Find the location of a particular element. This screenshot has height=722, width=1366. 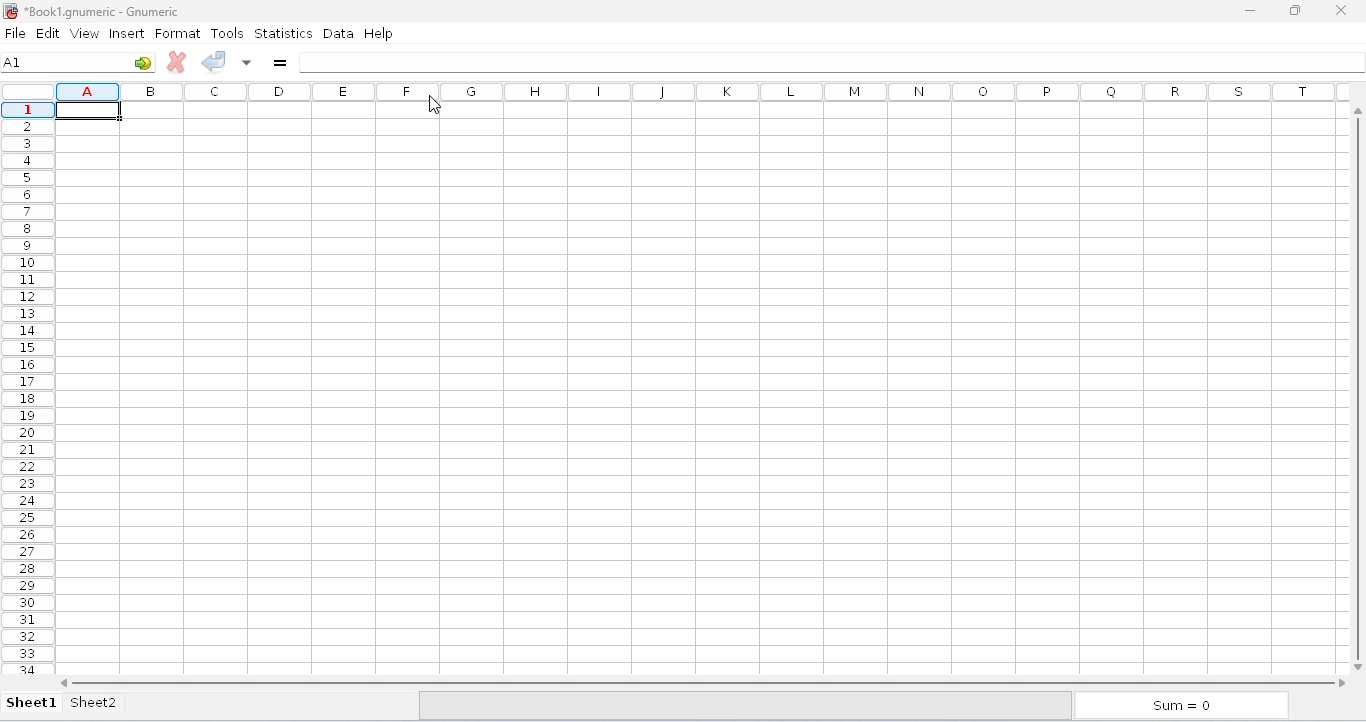

cursor is located at coordinates (435, 105).